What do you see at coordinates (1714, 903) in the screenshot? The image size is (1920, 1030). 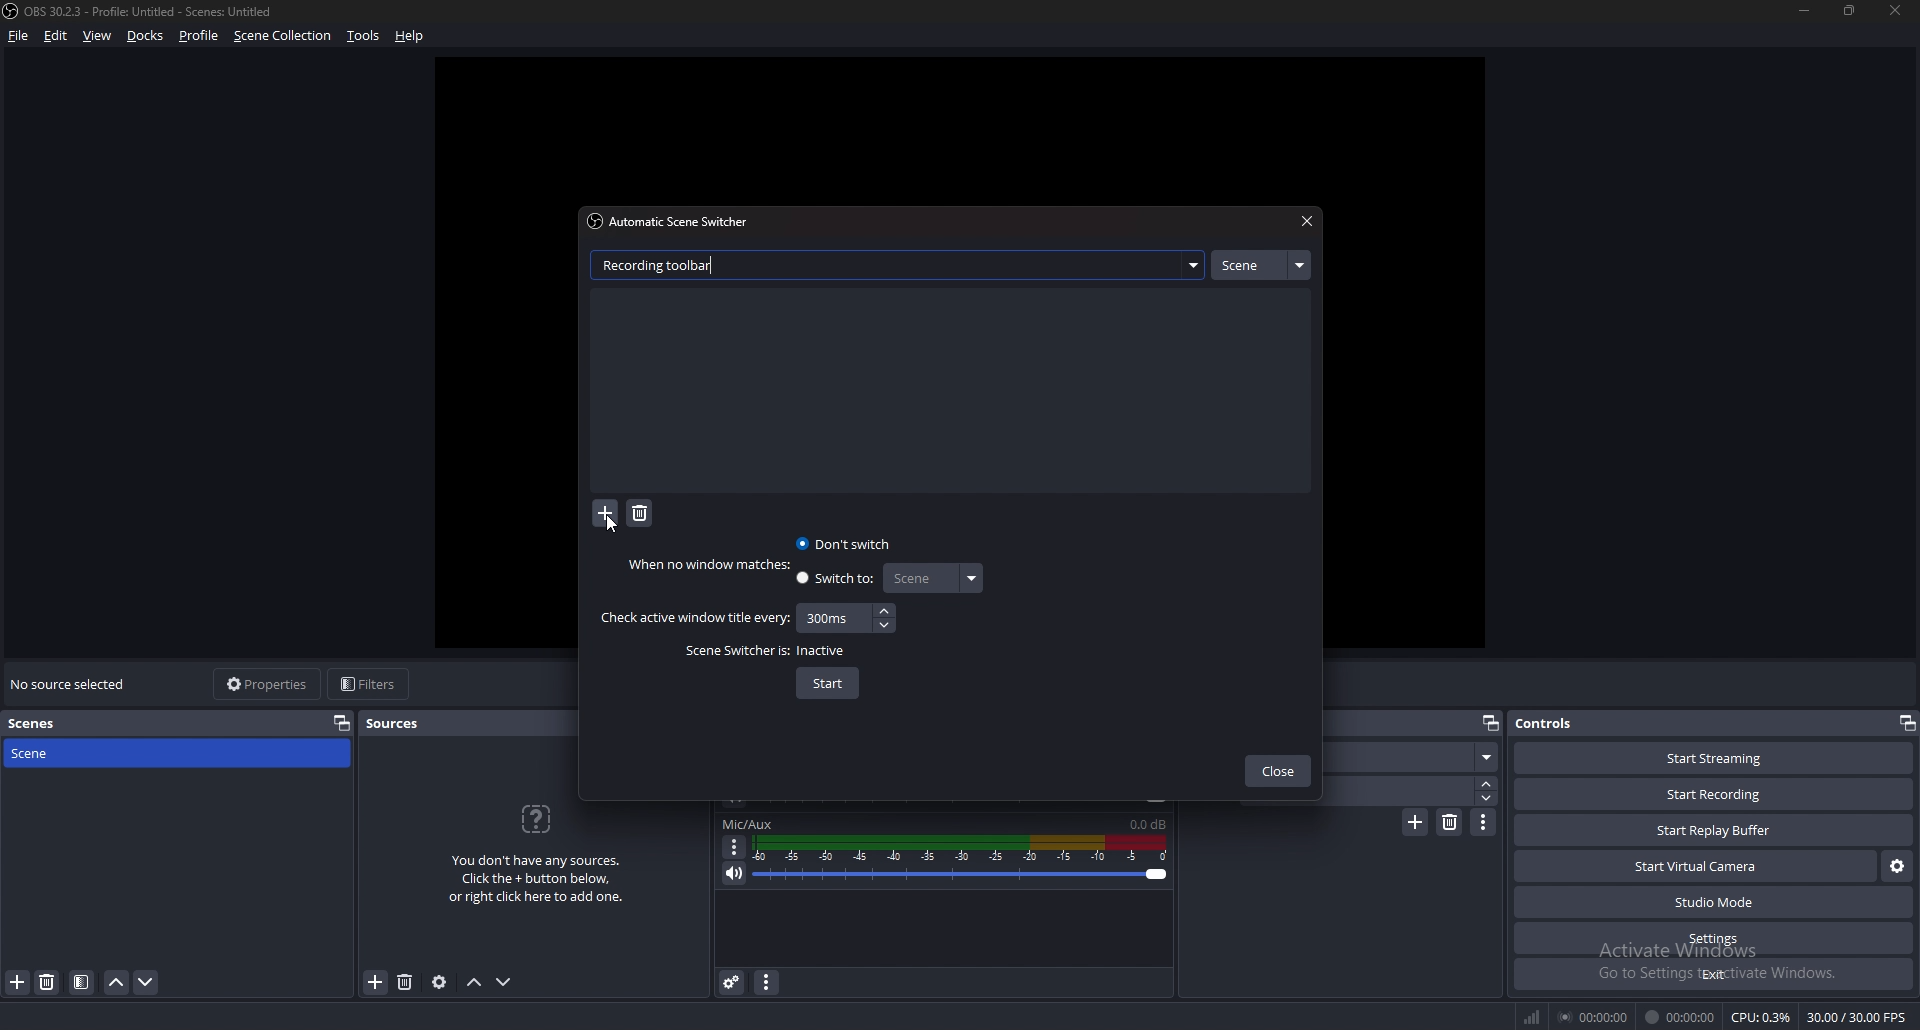 I see `studio mode` at bounding box center [1714, 903].